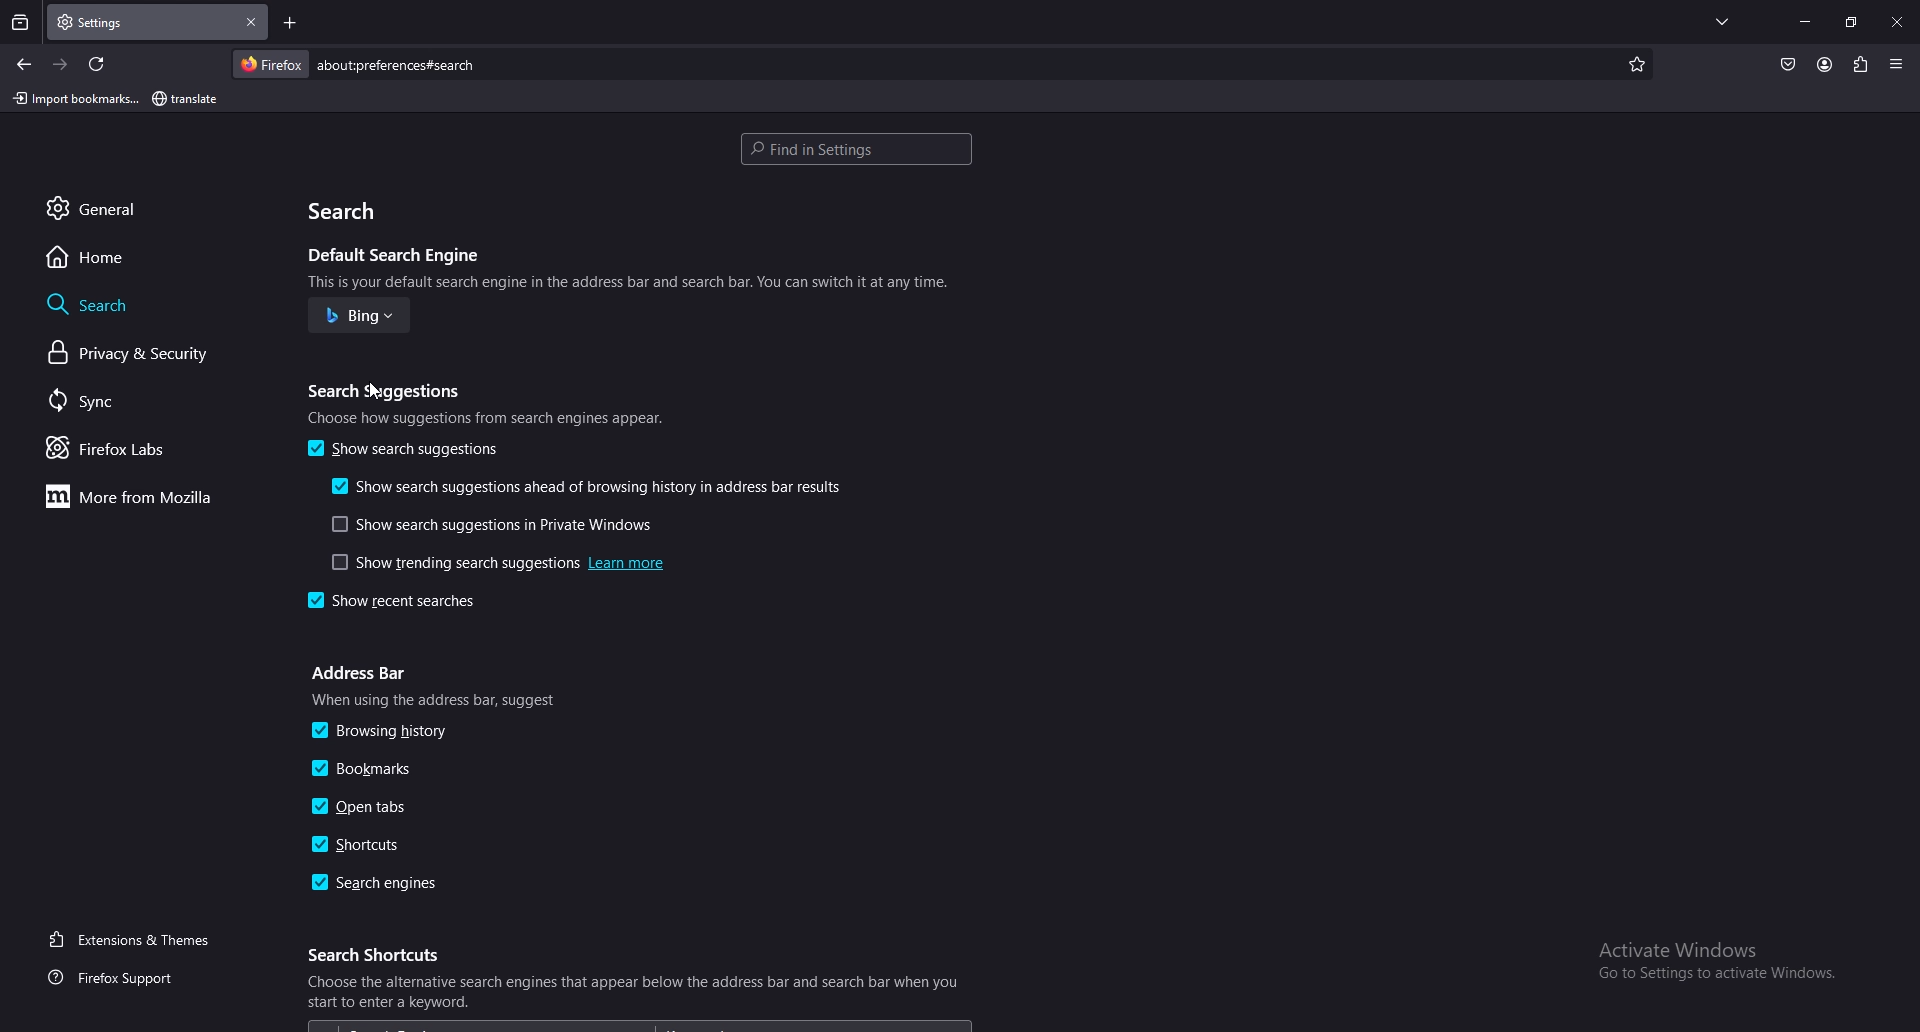 The width and height of the screenshot is (1920, 1032). Describe the element at coordinates (136, 940) in the screenshot. I see `extensions and themes` at that location.